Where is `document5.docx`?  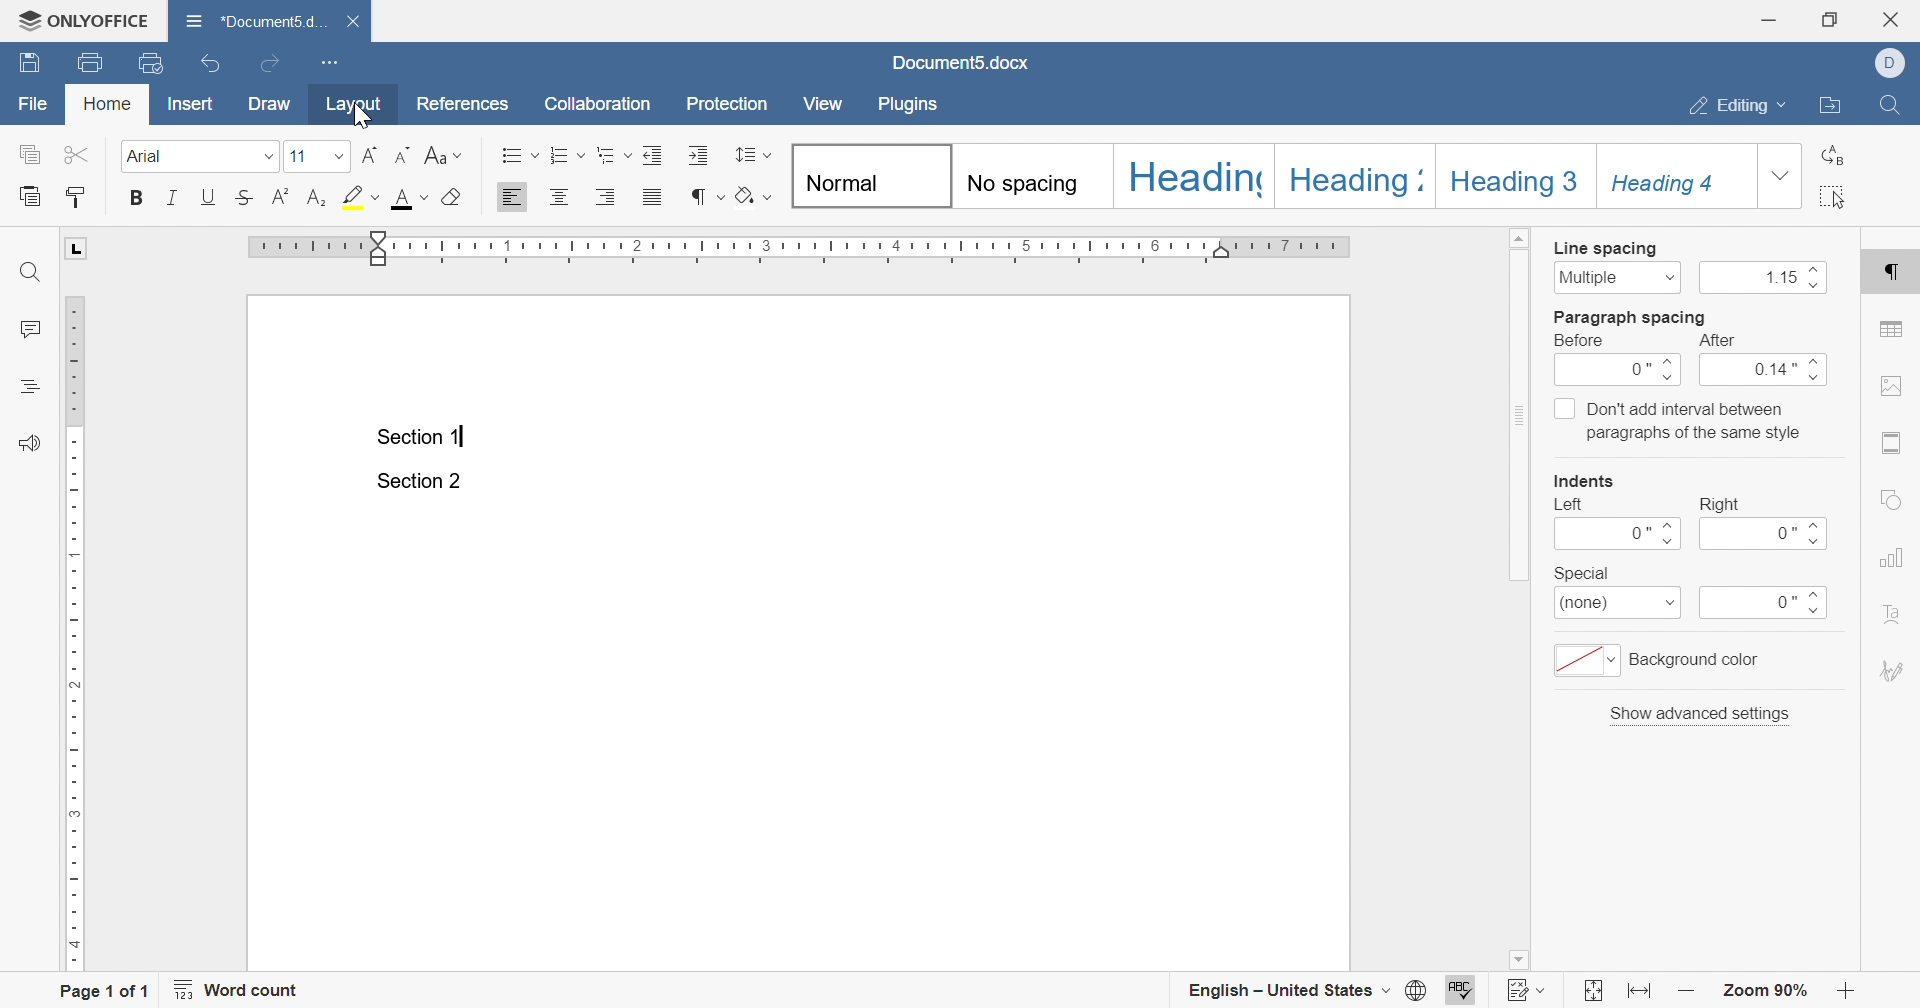
document5.docx is located at coordinates (959, 63).